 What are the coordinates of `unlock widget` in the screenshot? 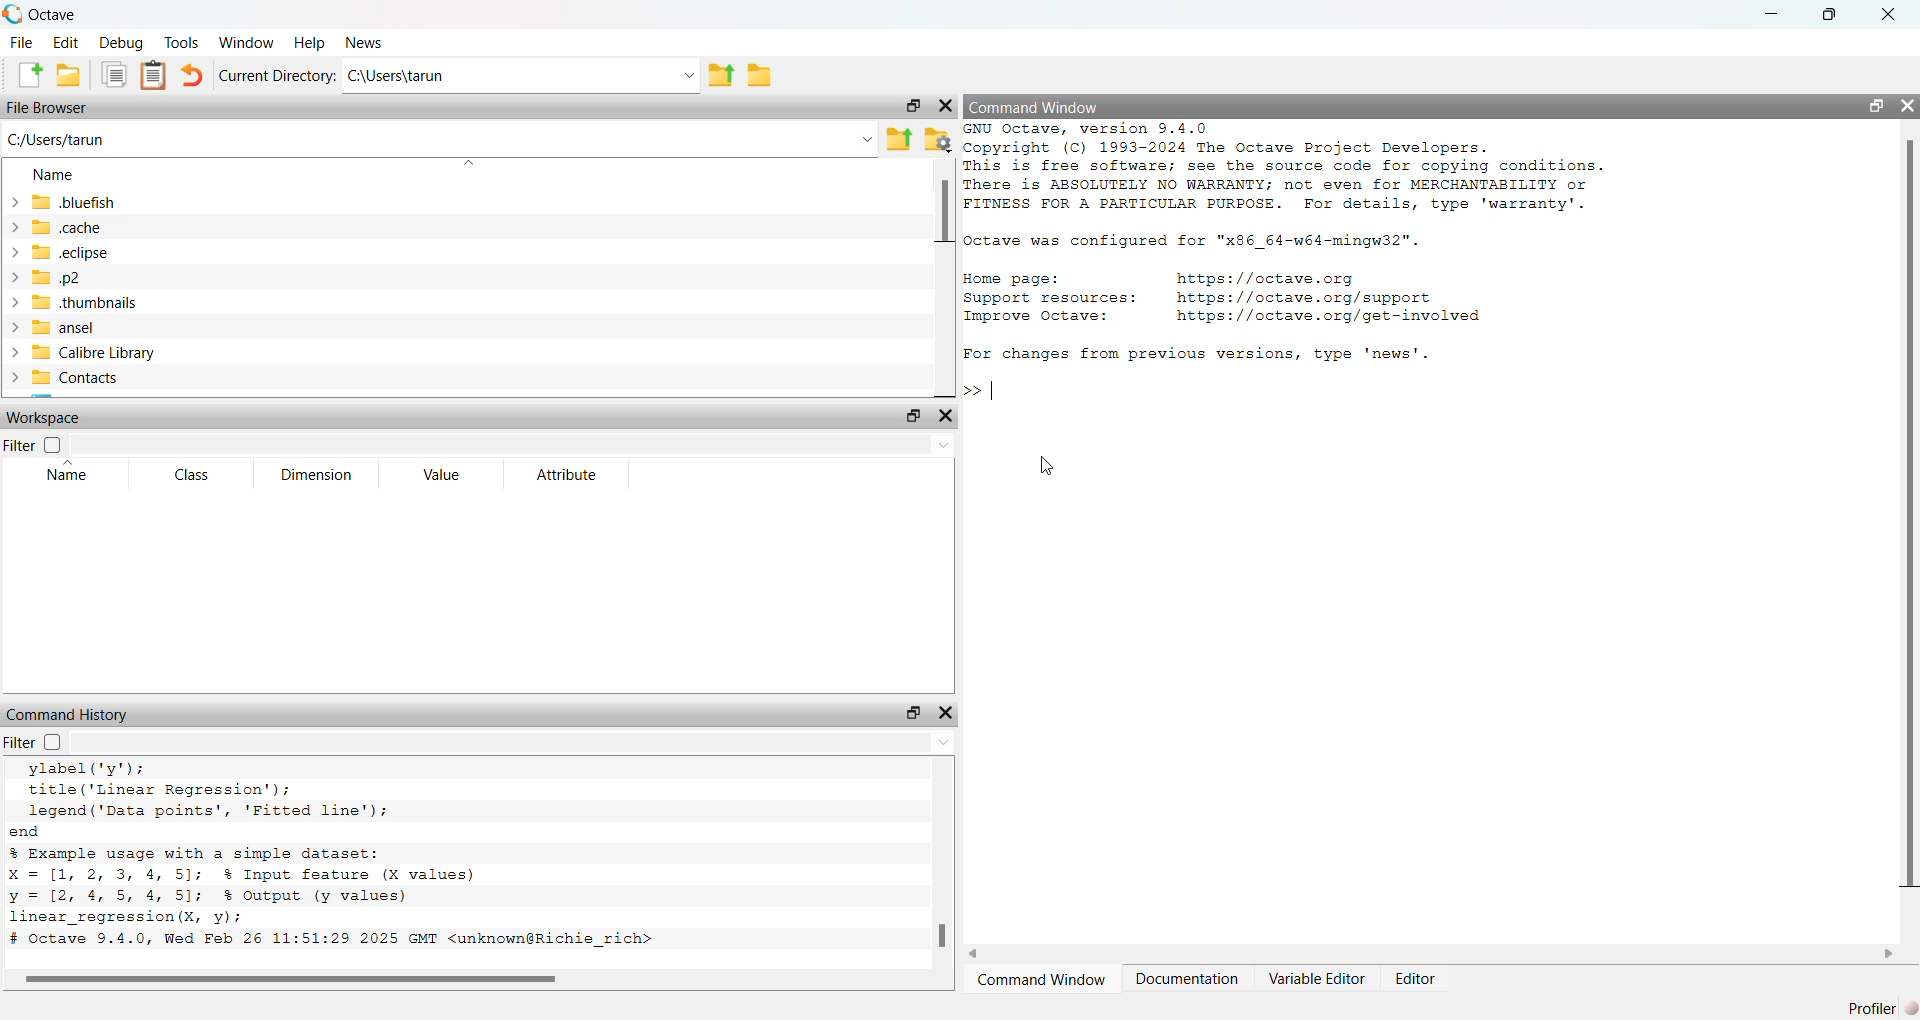 It's located at (911, 711).